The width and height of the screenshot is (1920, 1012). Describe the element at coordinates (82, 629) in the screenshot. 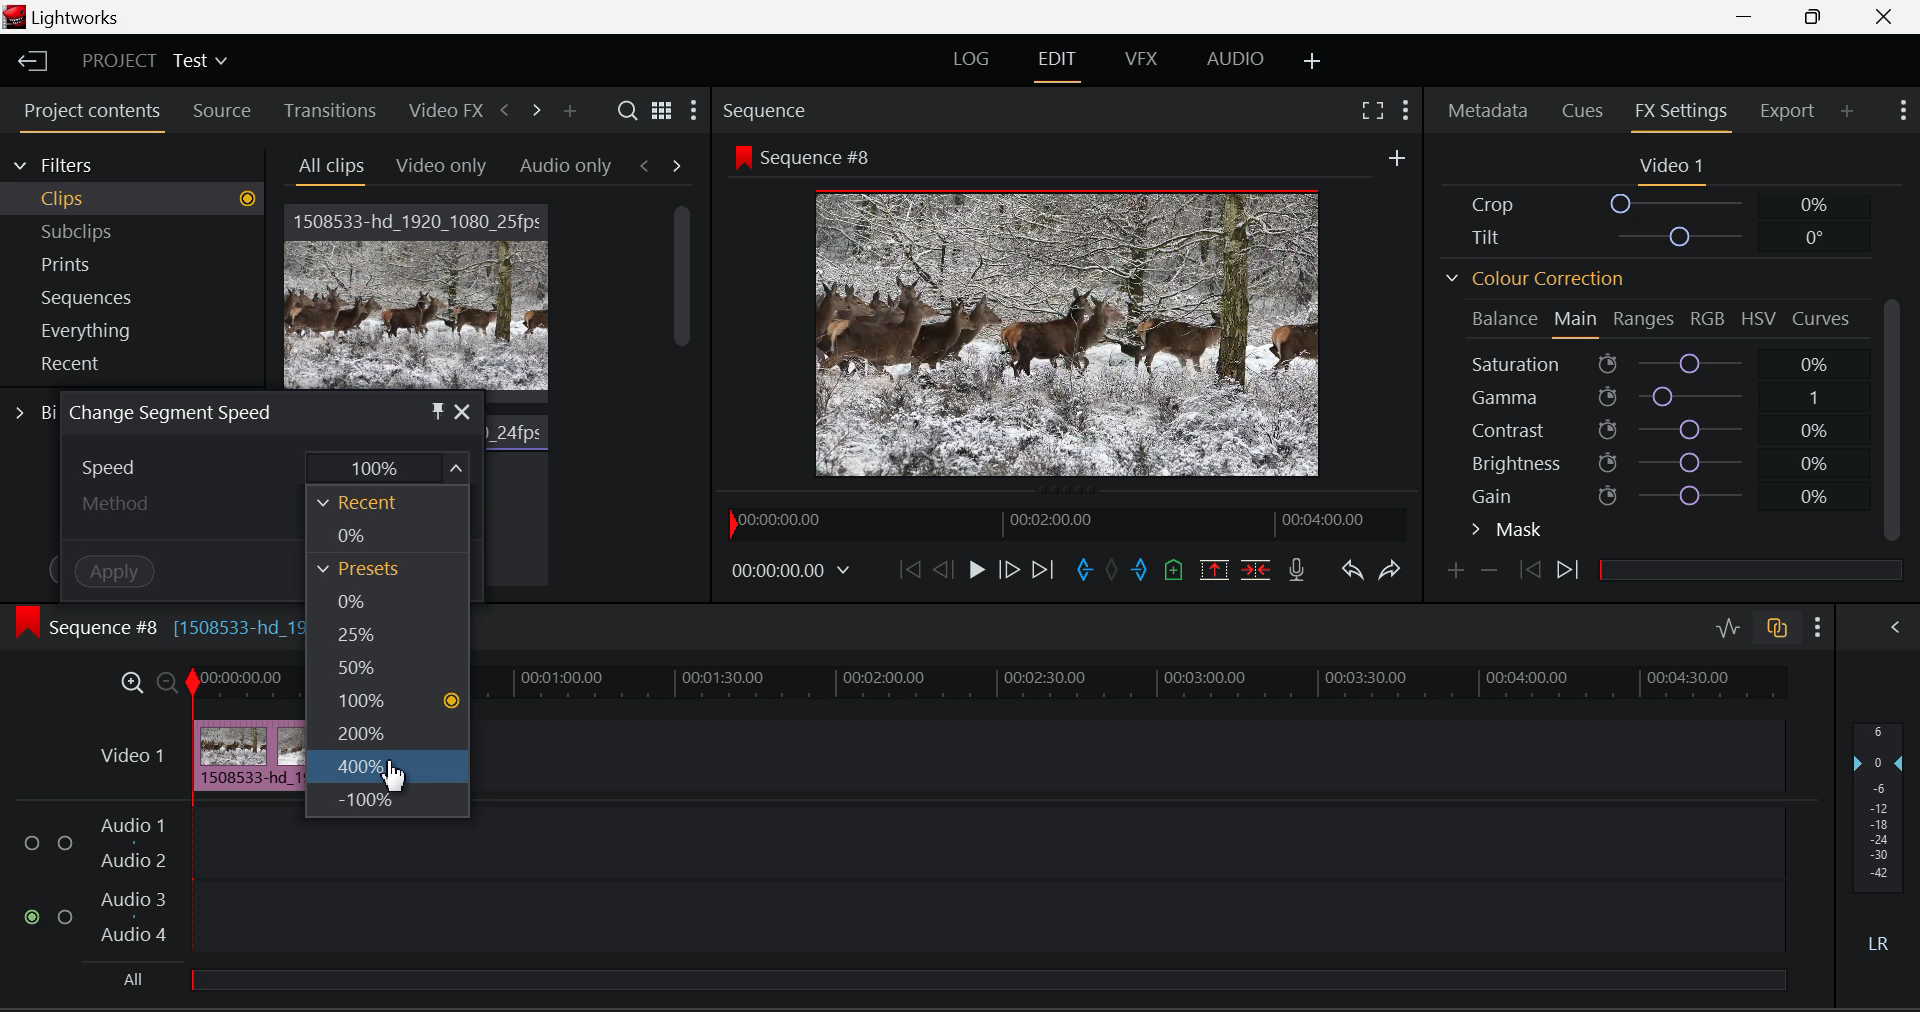

I see `Sequence #8 Timeline Display` at that location.